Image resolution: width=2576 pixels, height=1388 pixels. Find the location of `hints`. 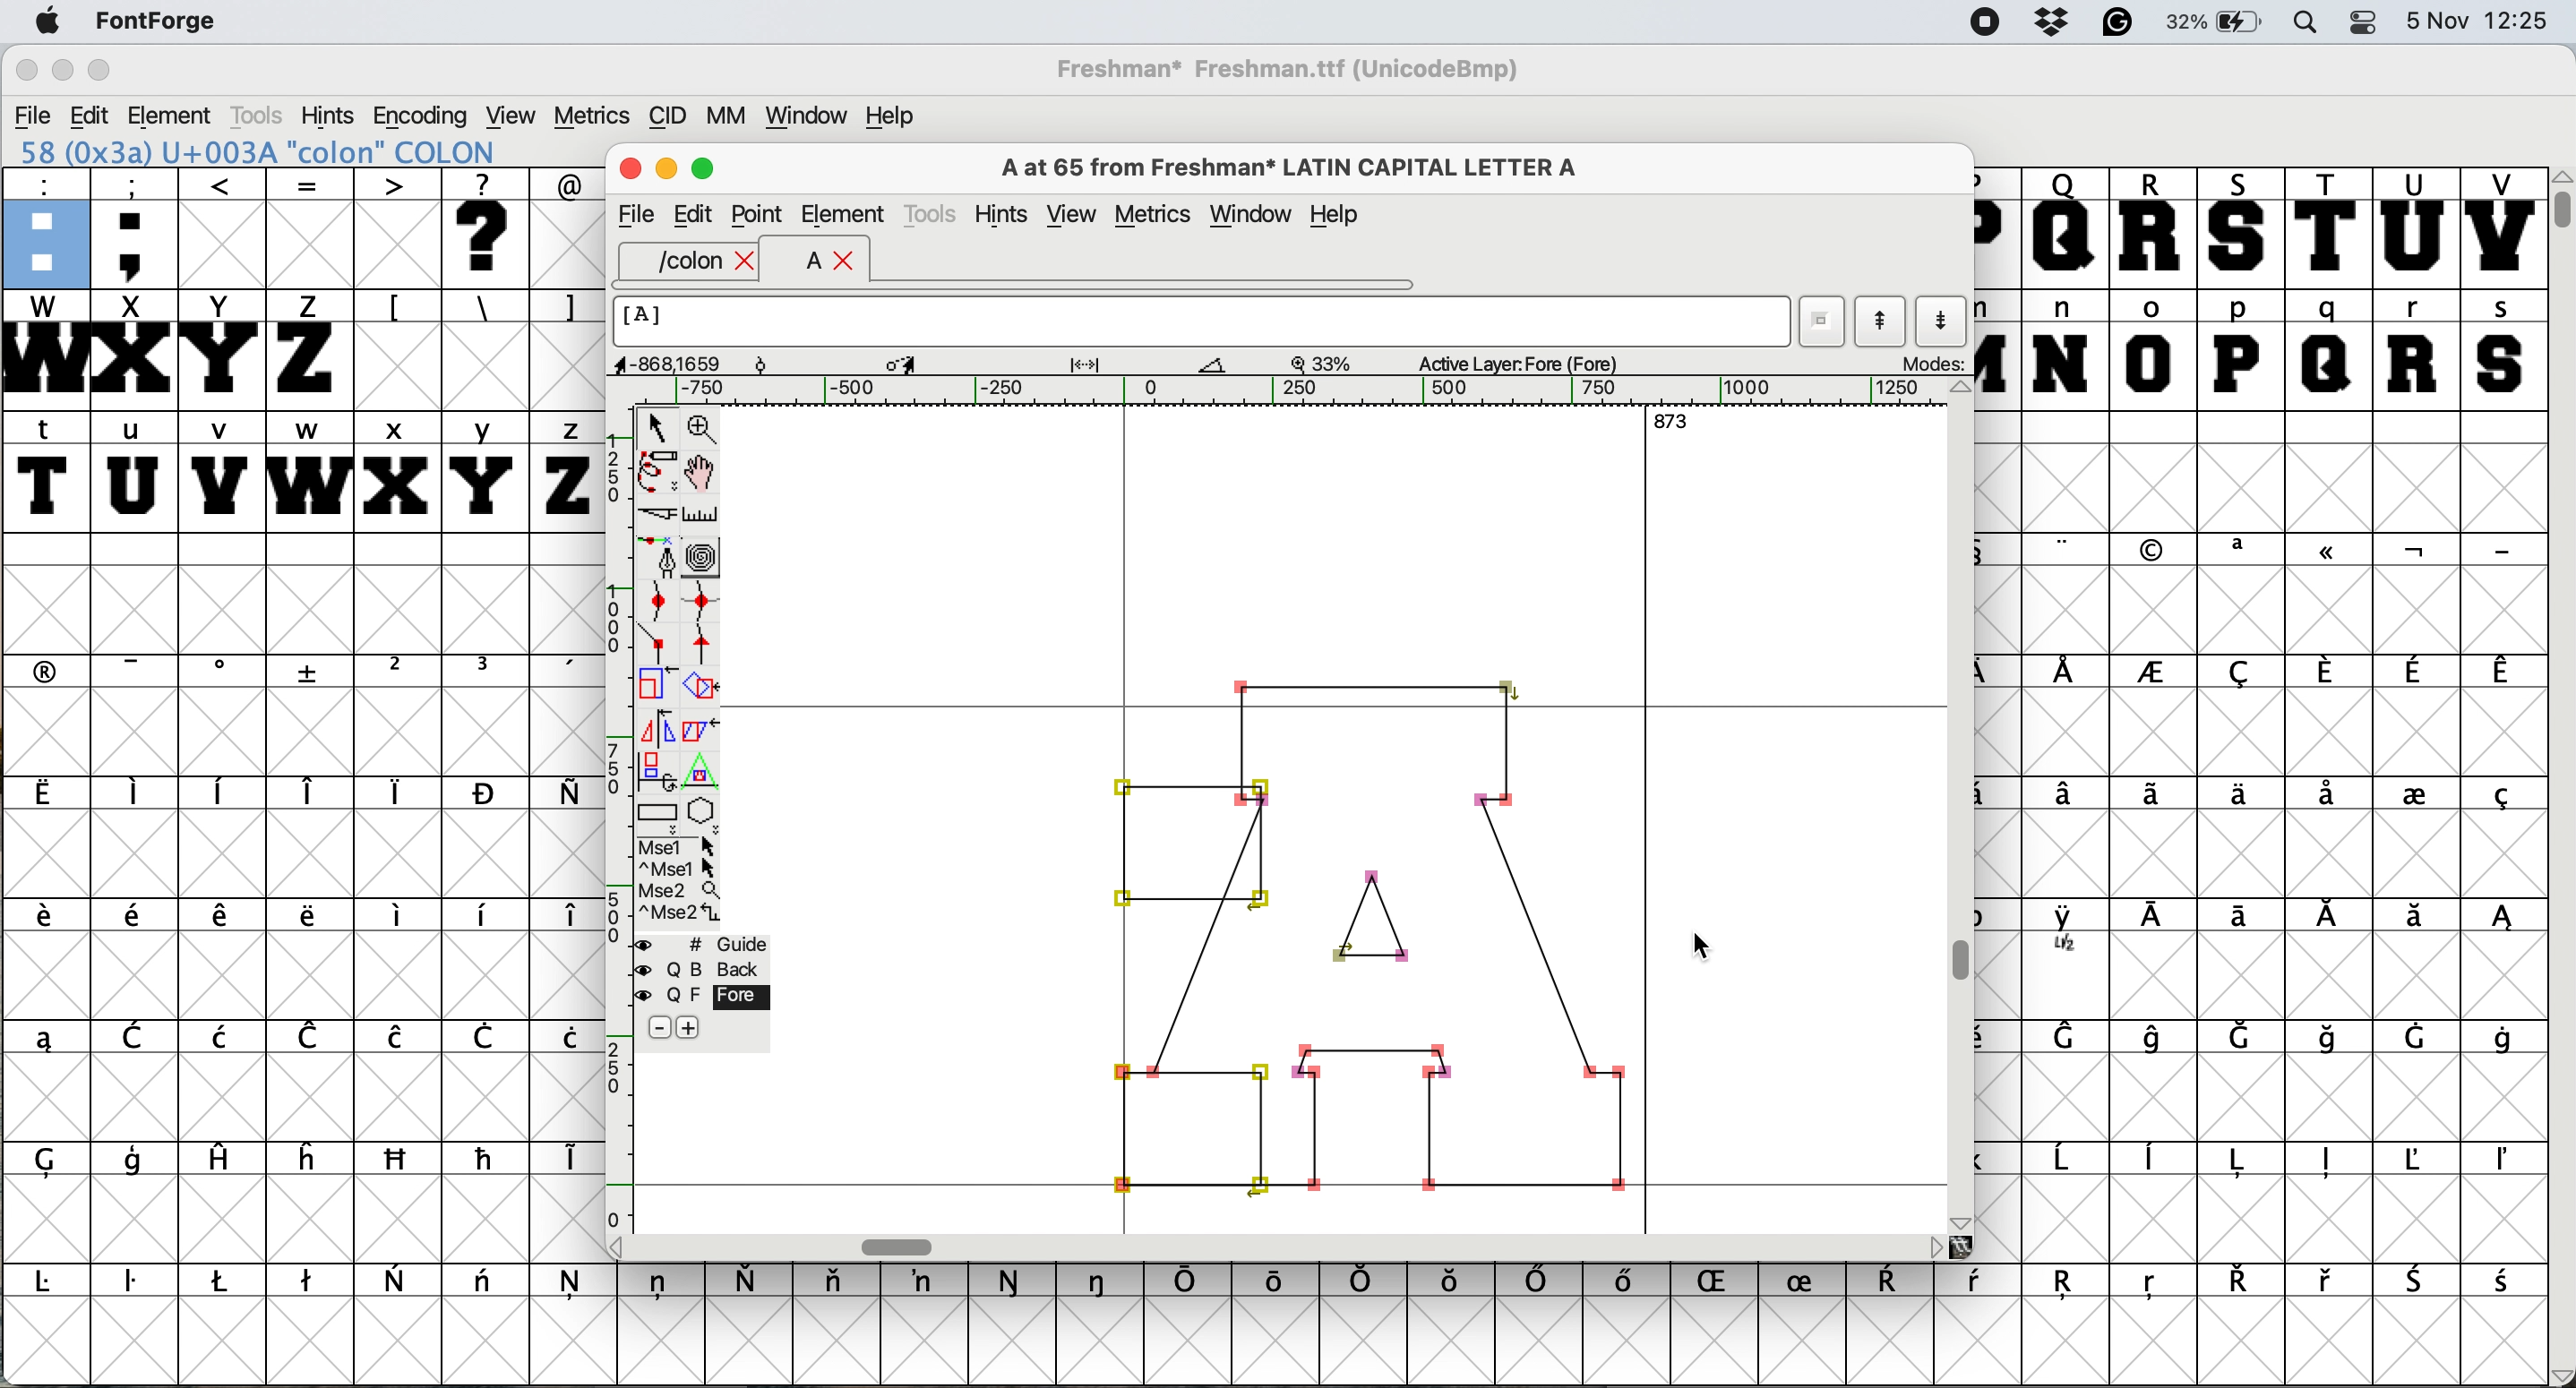

hints is located at coordinates (1002, 213).